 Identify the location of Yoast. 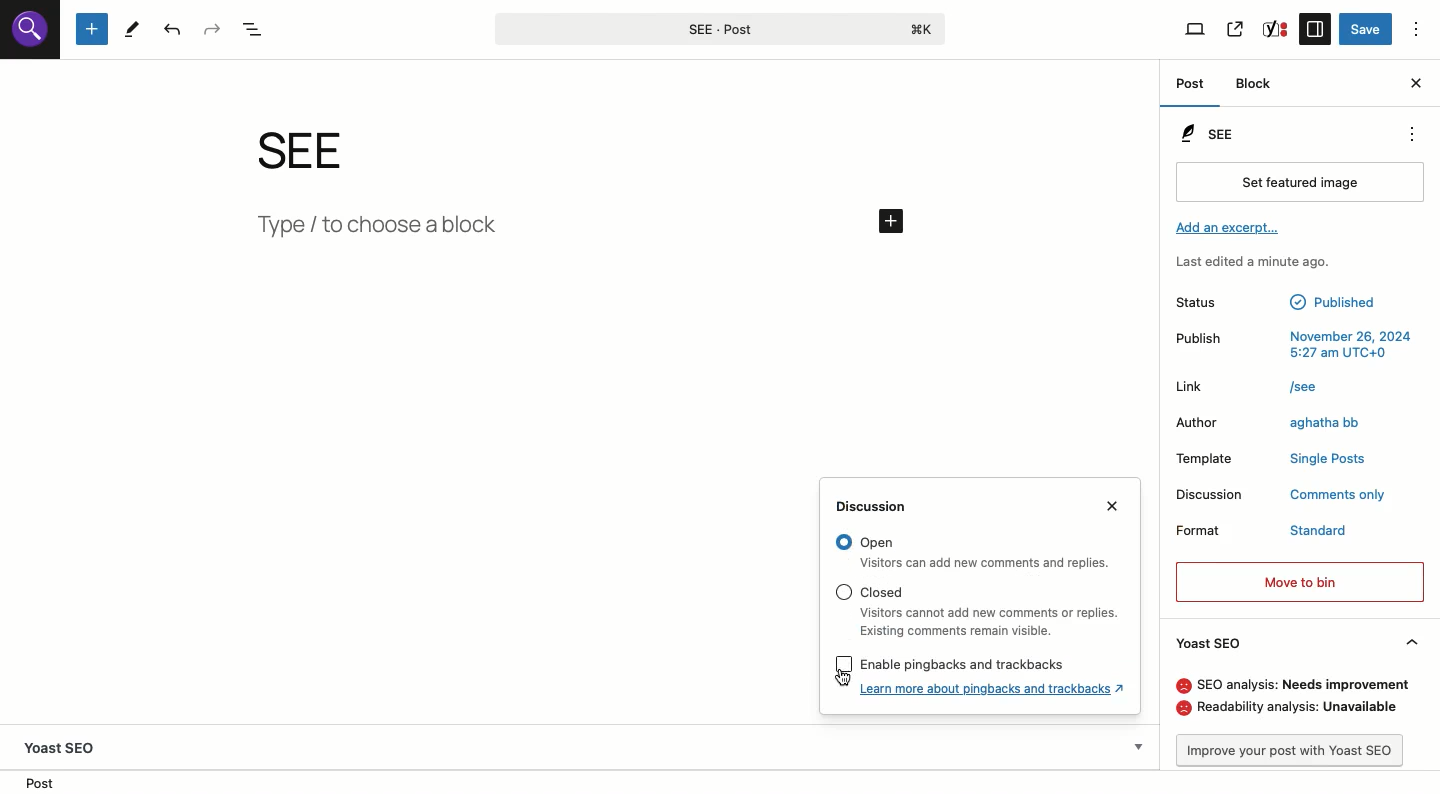
(1276, 30).